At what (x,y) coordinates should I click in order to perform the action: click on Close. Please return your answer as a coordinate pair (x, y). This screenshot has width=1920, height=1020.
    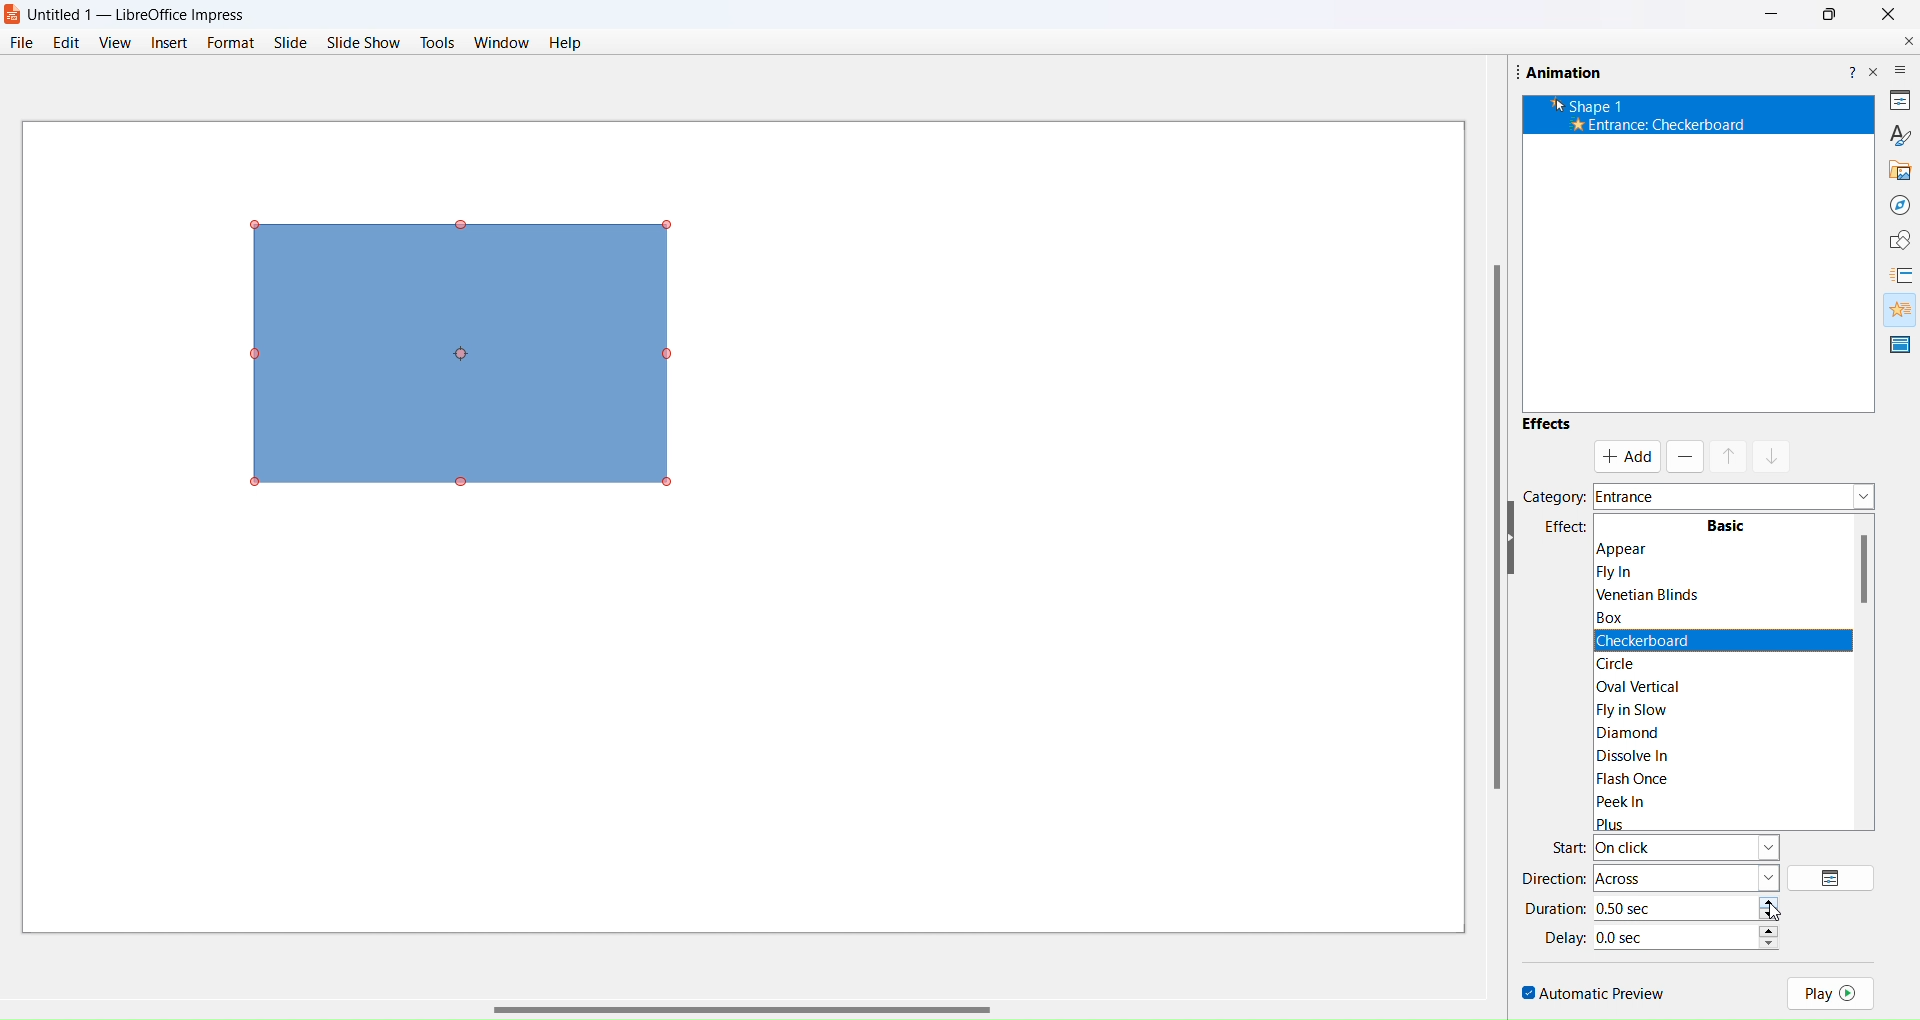
    Looking at the image, I should click on (1894, 18).